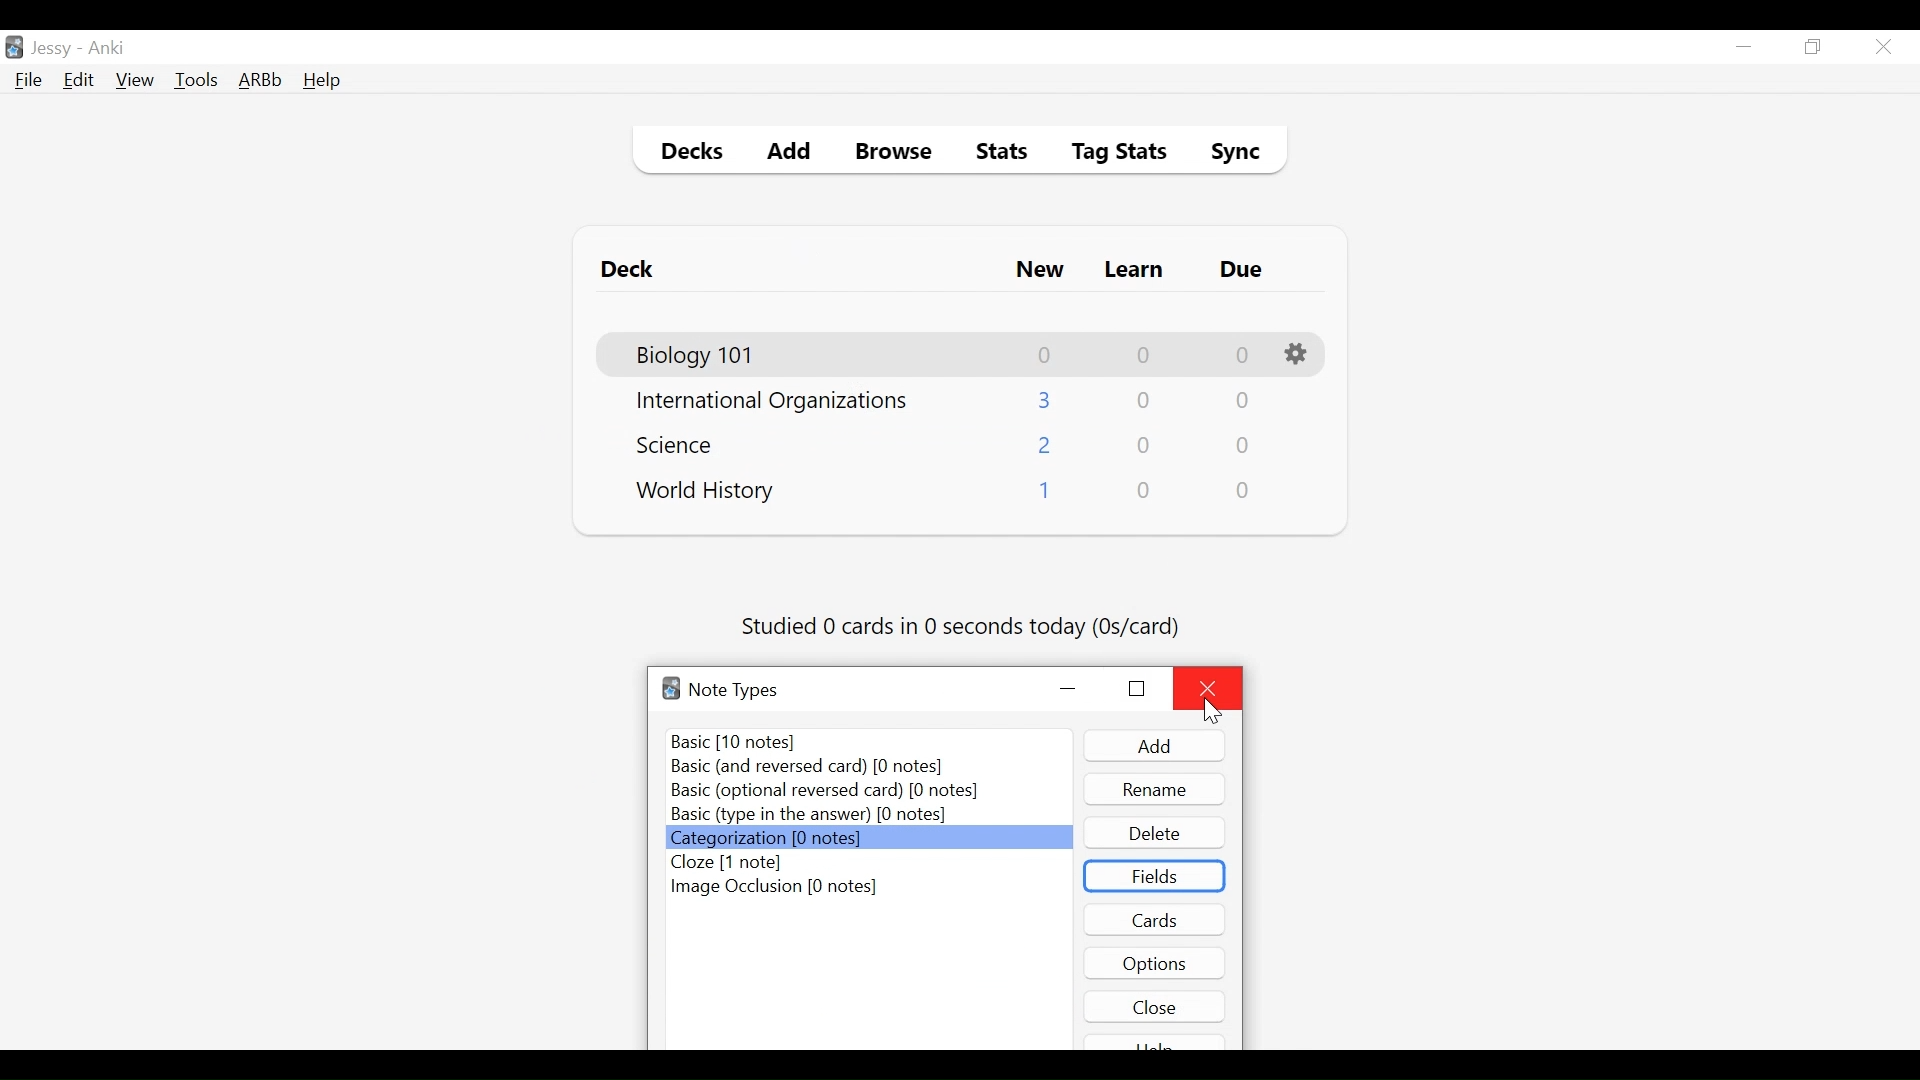 This screenshot has width=1920, height=1080. Describe the element at coordinates (1043, 494) in the screenshot. I see `New Card Count` at that location.